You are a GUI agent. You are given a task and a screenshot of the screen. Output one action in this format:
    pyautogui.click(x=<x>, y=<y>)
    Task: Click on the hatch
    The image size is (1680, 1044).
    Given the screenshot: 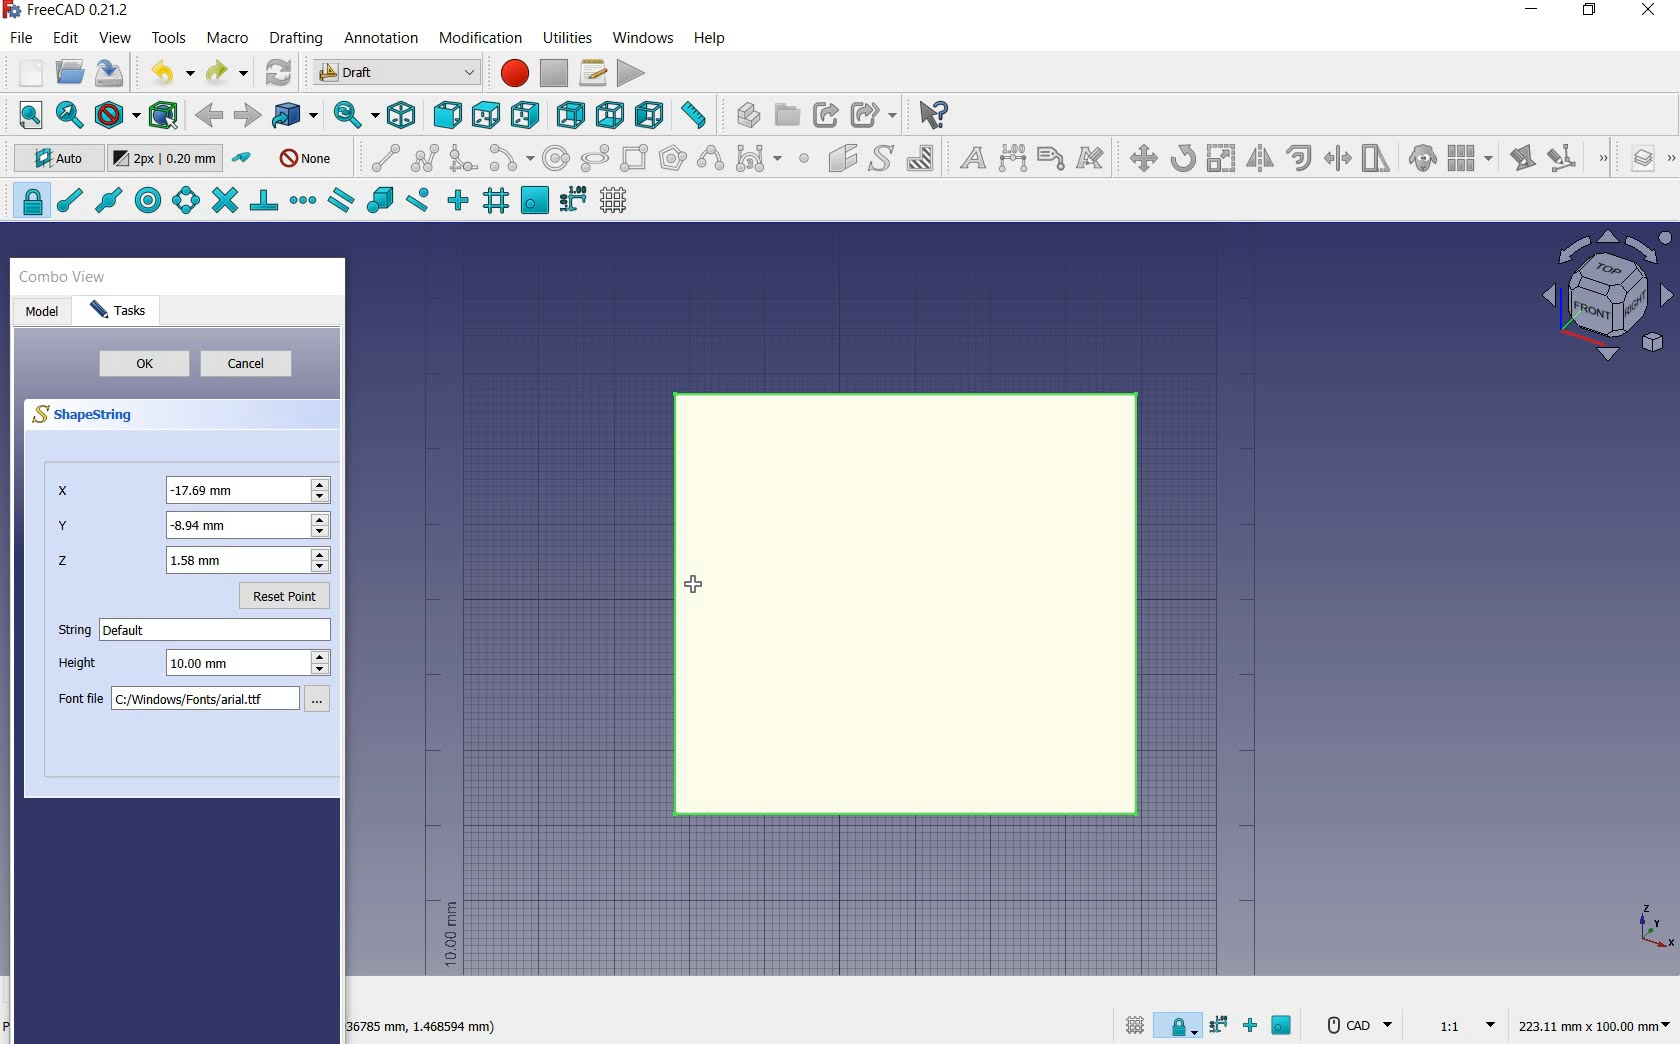 What is the action you would take?
    pyautogui.click(x=921, y=157)
    